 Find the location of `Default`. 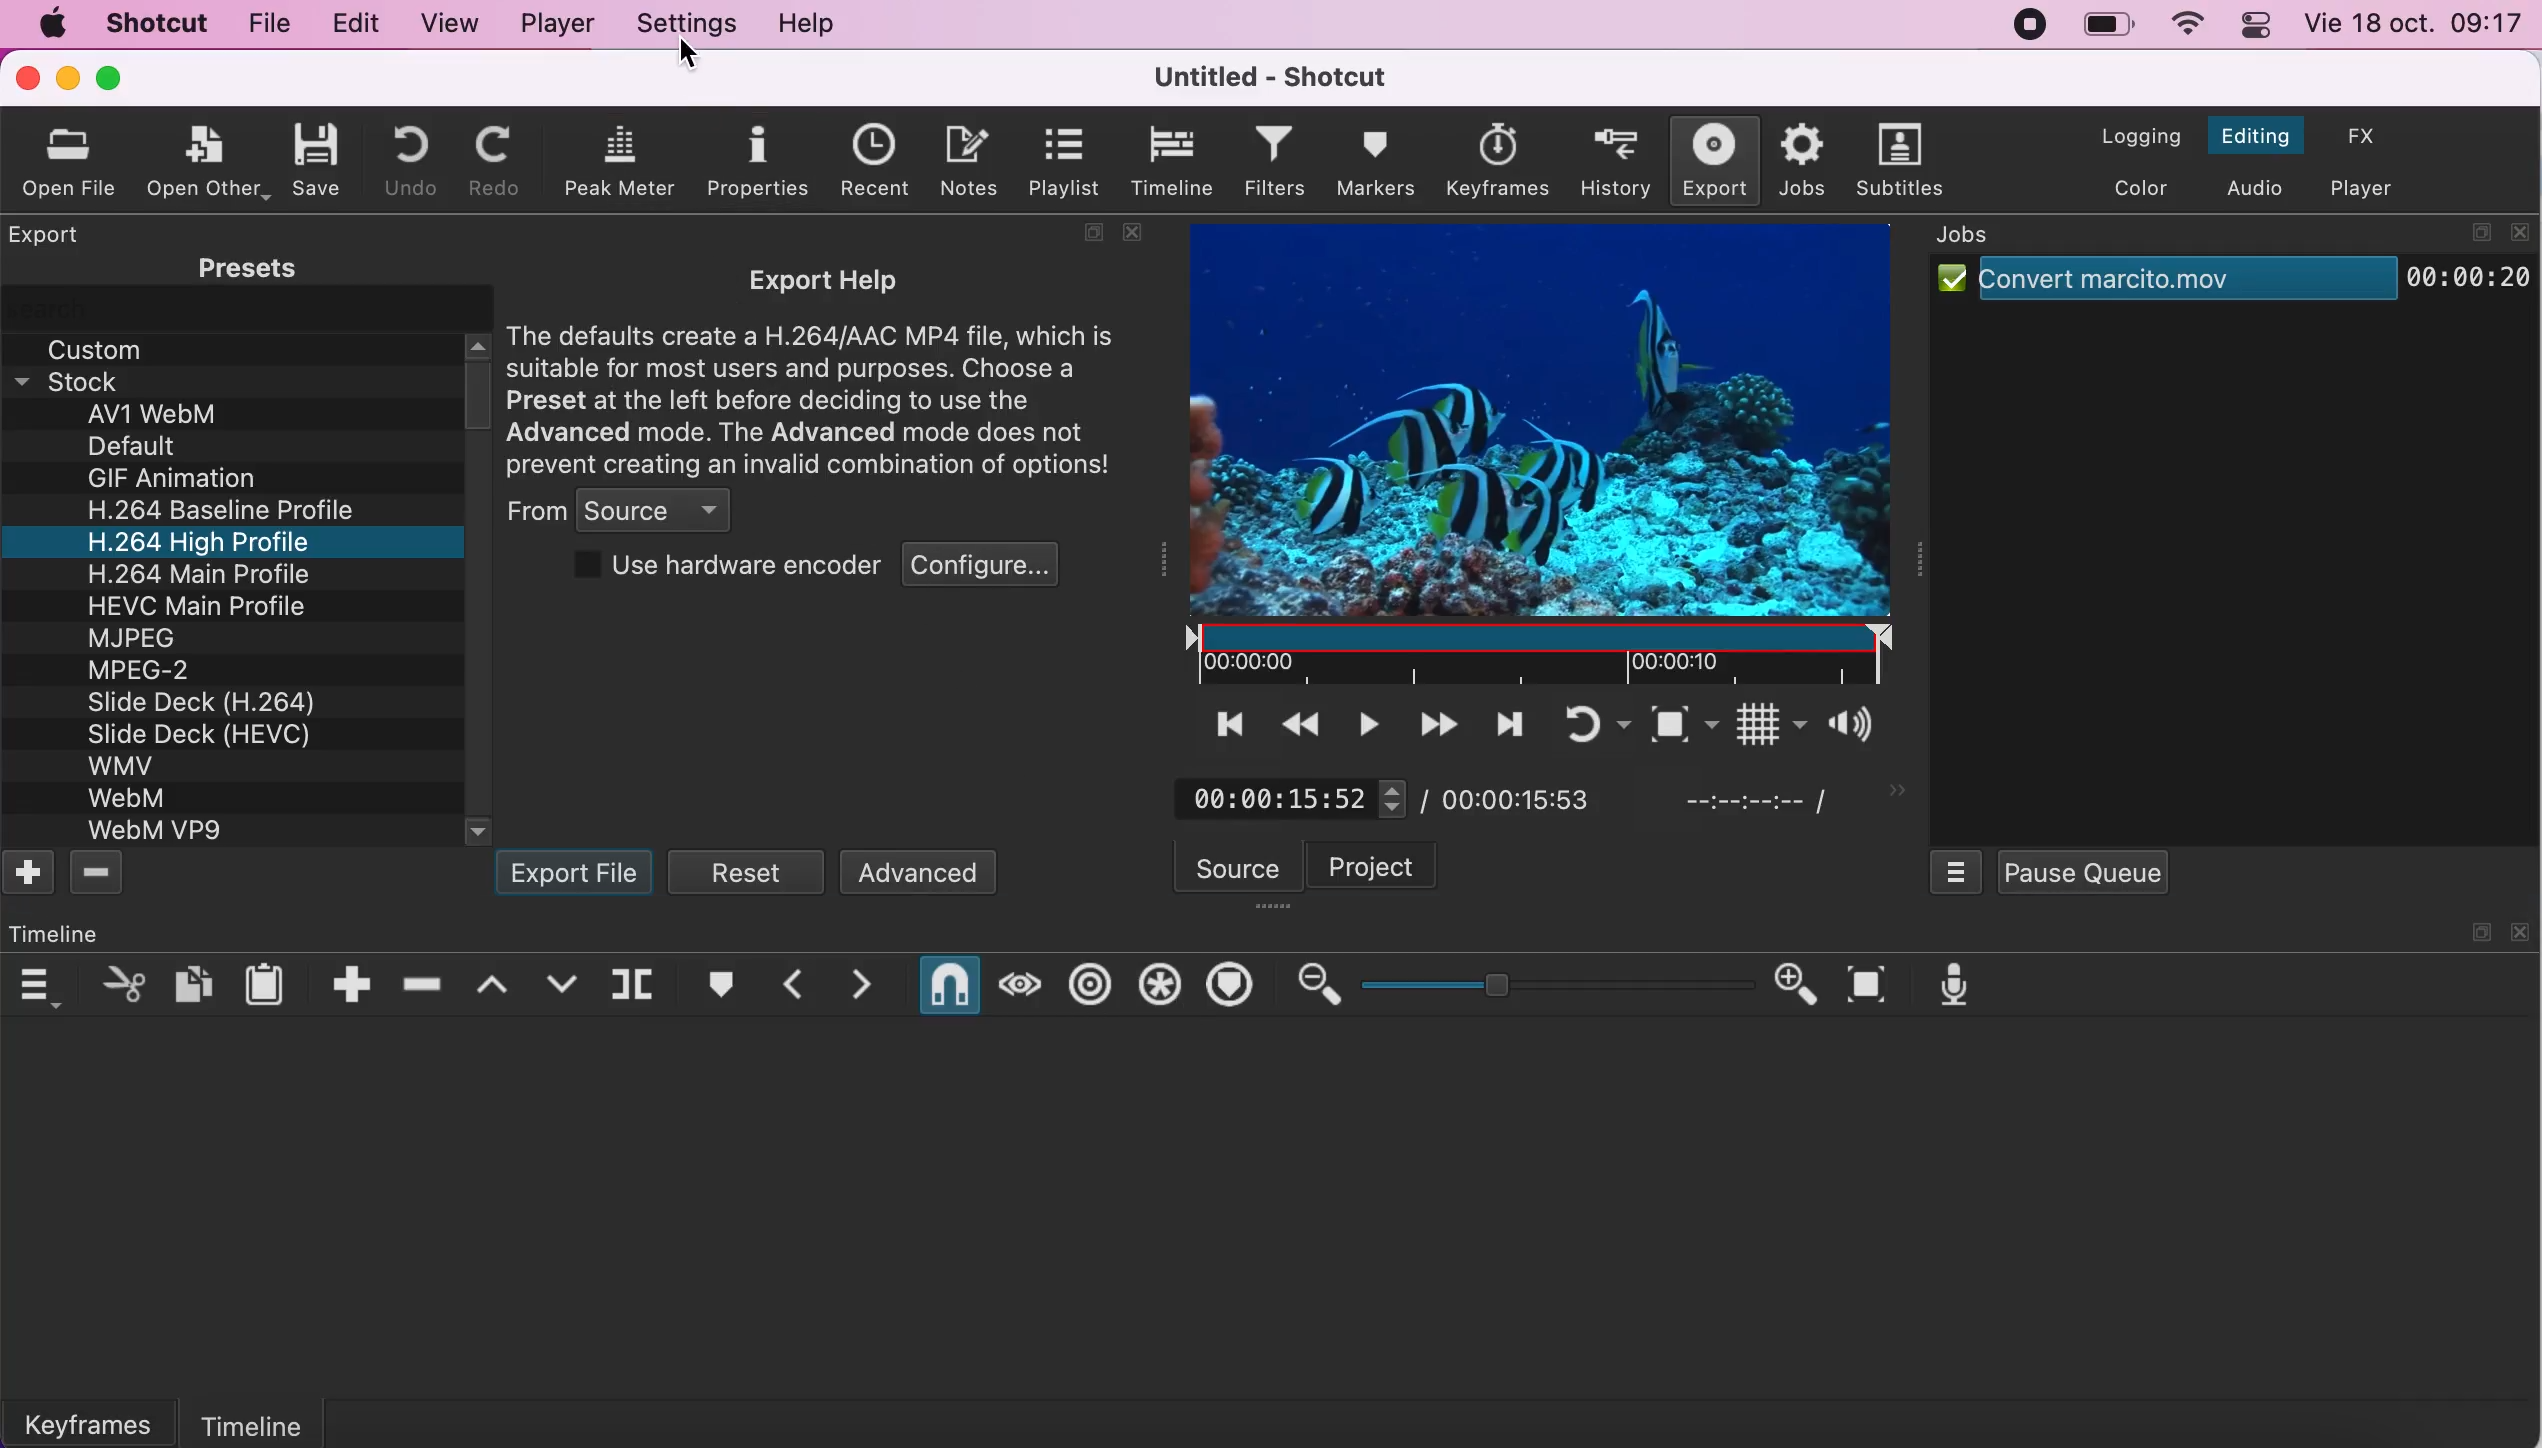

Default is located at coordinates (143, 443).